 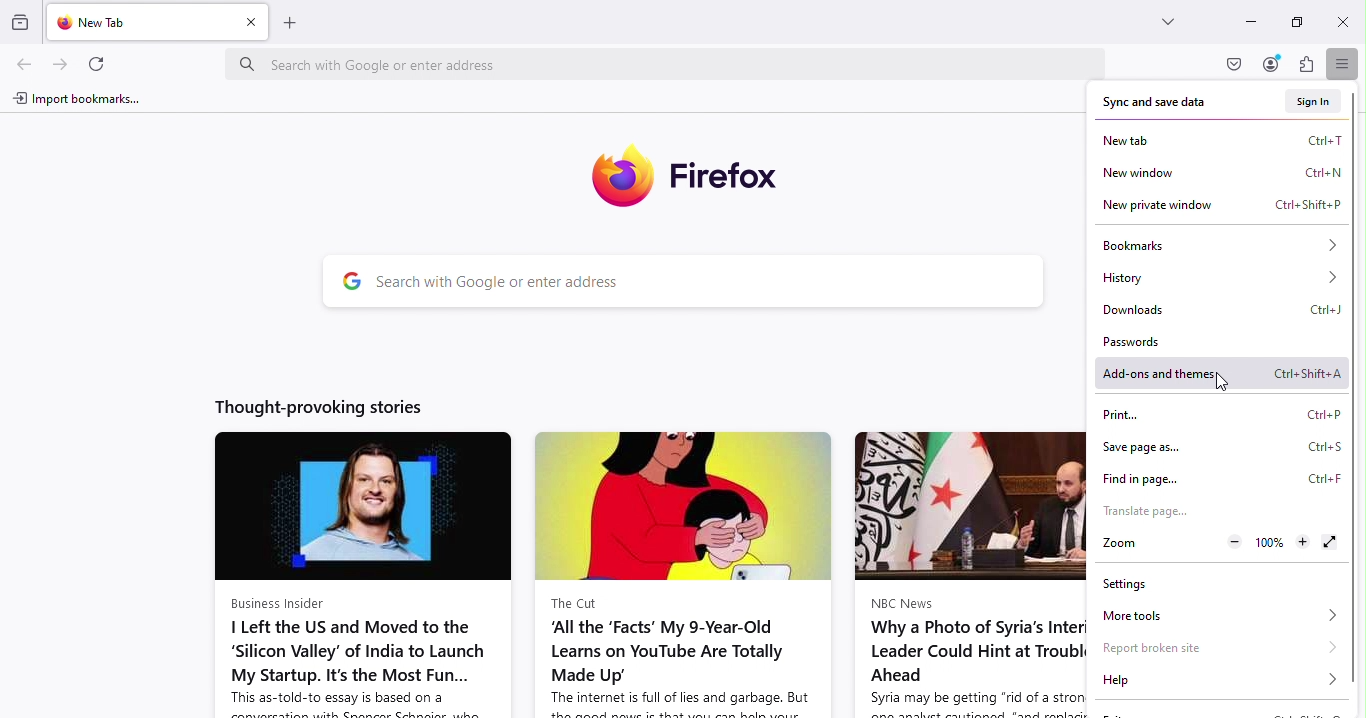 I want to click on Sign in, so click(x=1313, y=102).